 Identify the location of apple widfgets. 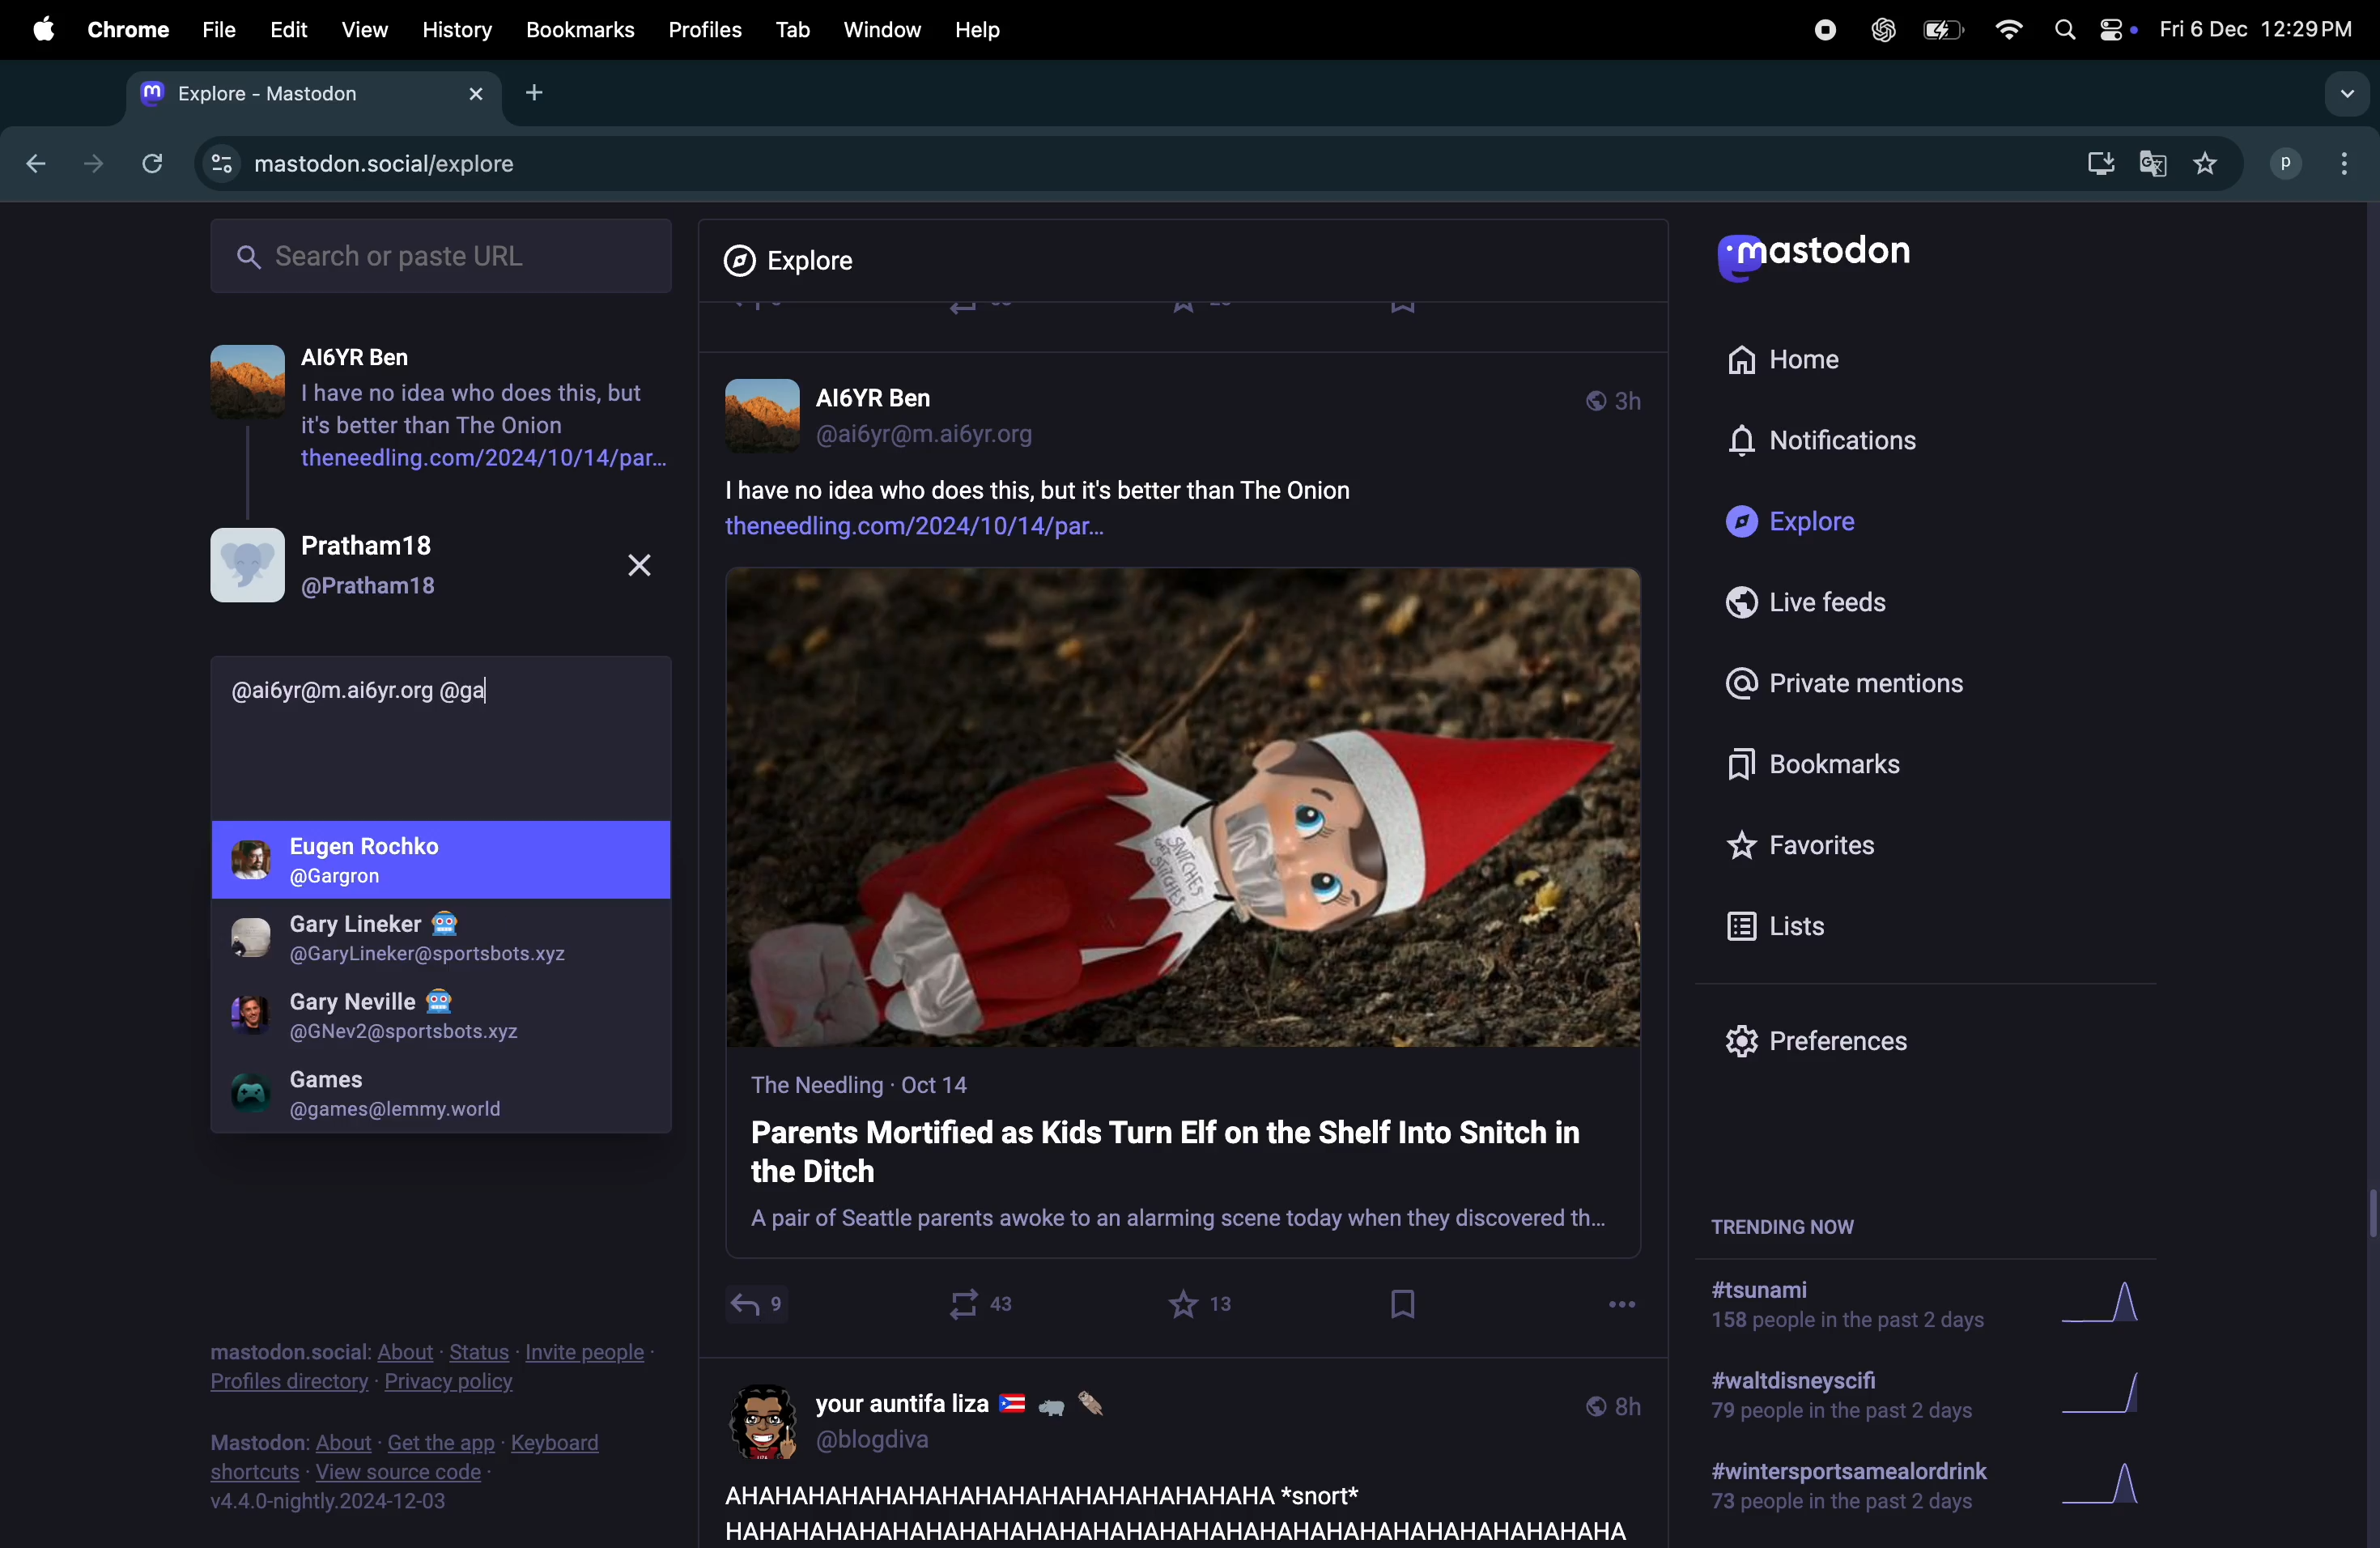
(2090, 25).